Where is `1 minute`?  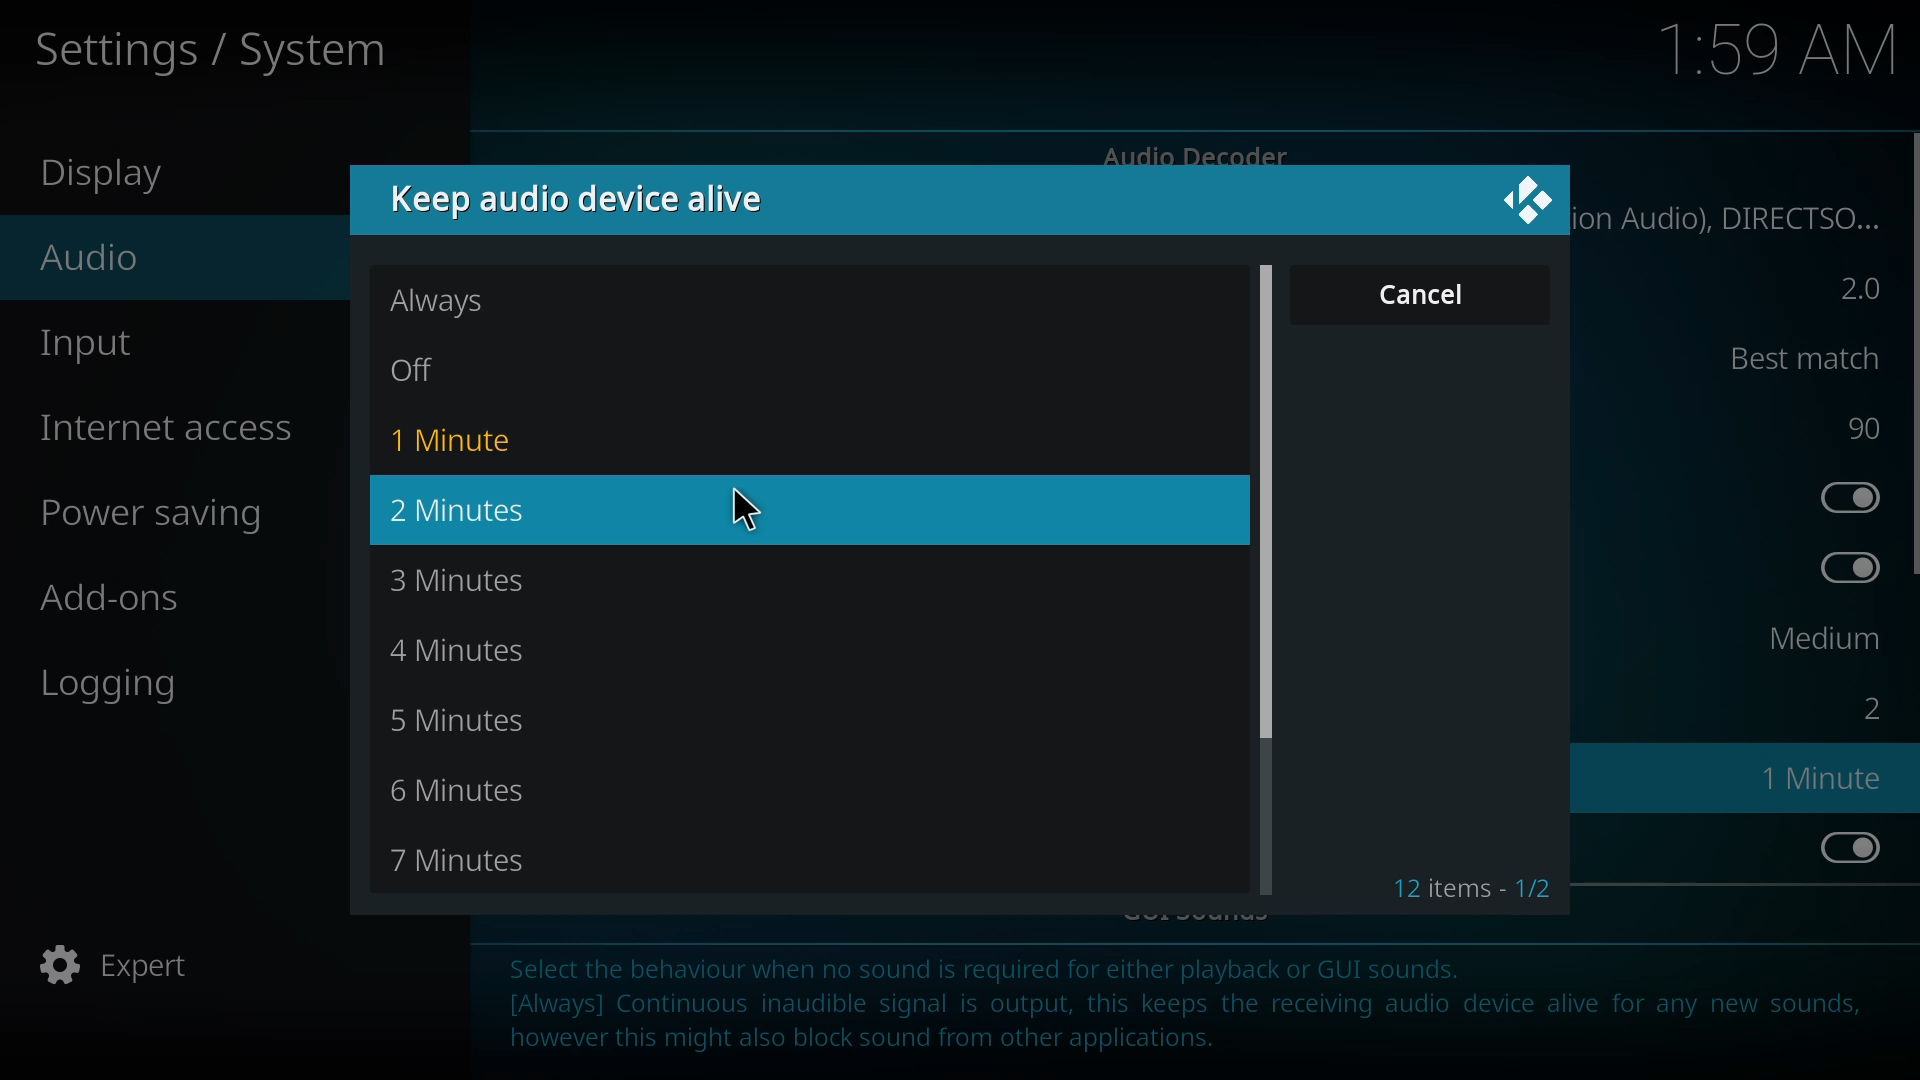 1 minute is located at coordinates (460, 439).